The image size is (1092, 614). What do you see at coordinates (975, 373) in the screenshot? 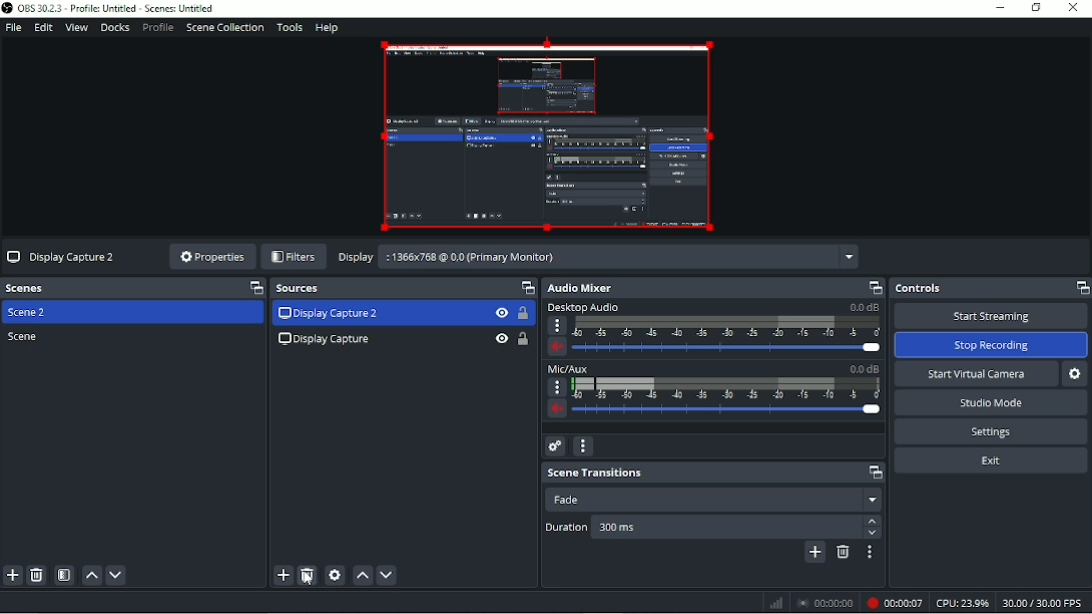
I see `Start virtual camera` at bounding box center [975, 373].